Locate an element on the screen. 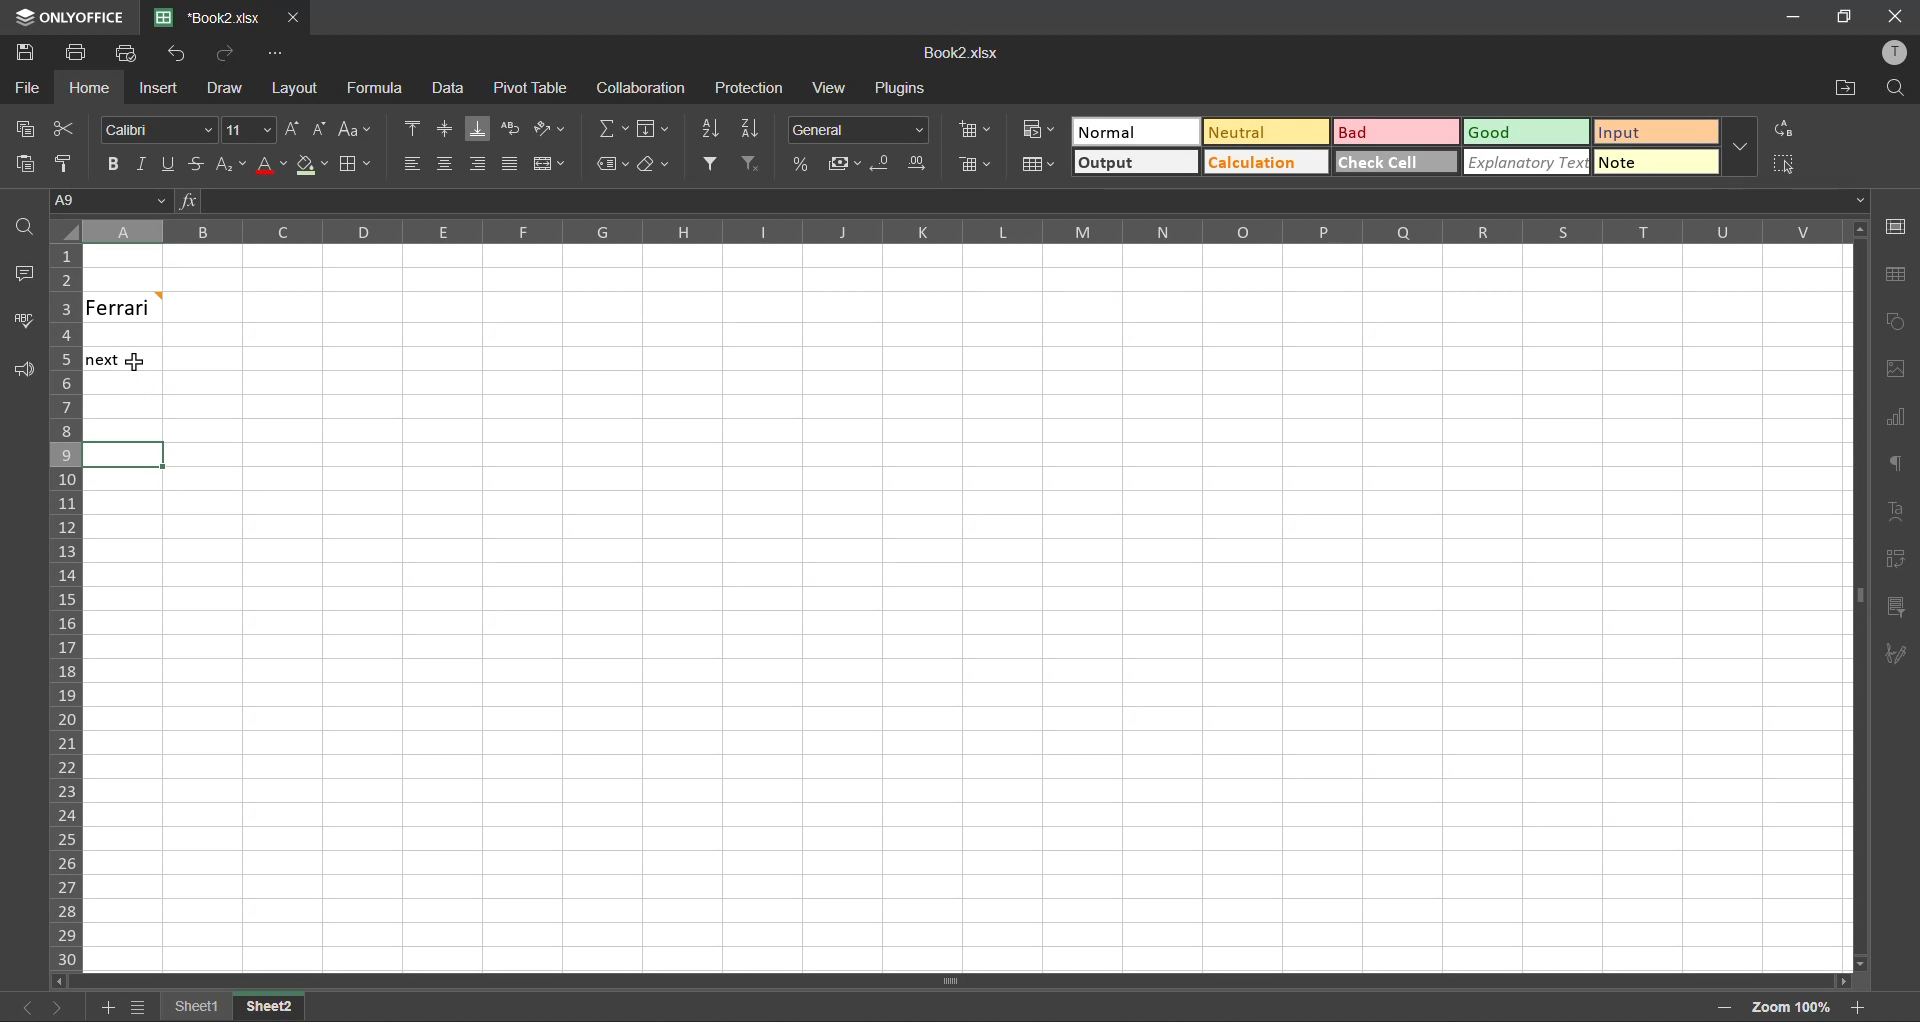 This screenshot has height=1022, width=1920. paste is located at coordinates (19, 162).